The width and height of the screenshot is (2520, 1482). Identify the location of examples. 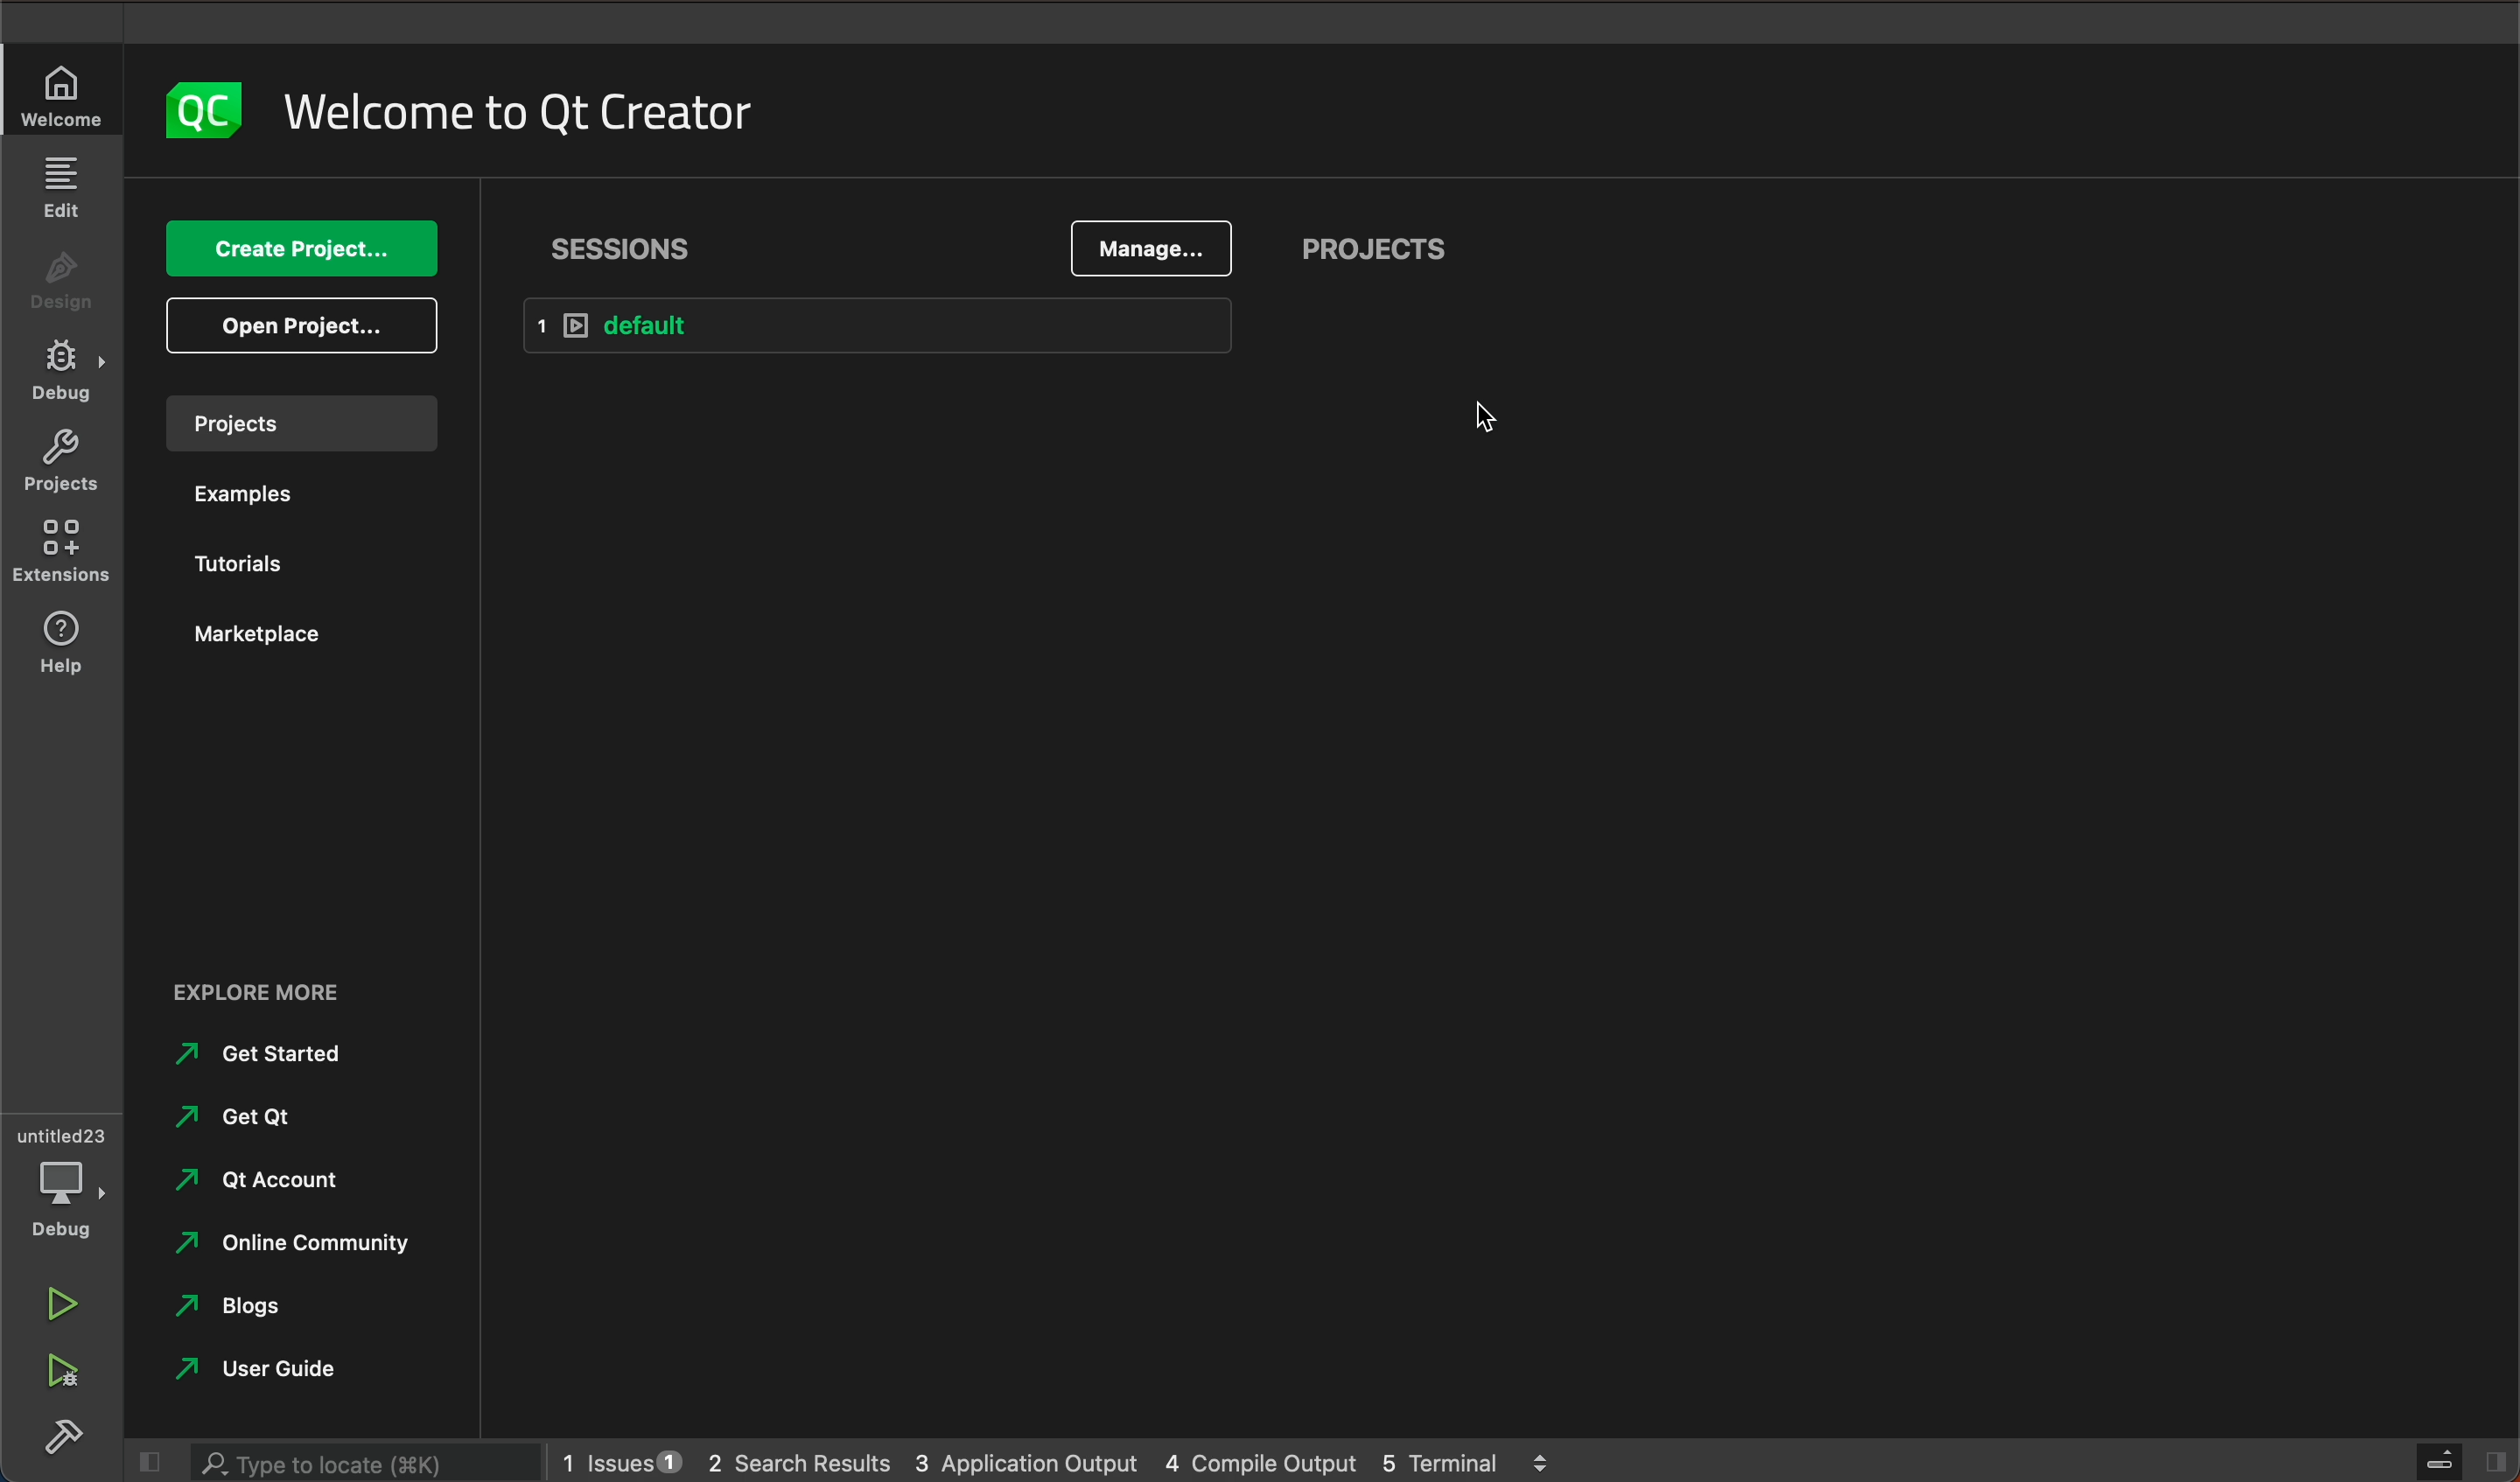
(262, 498).